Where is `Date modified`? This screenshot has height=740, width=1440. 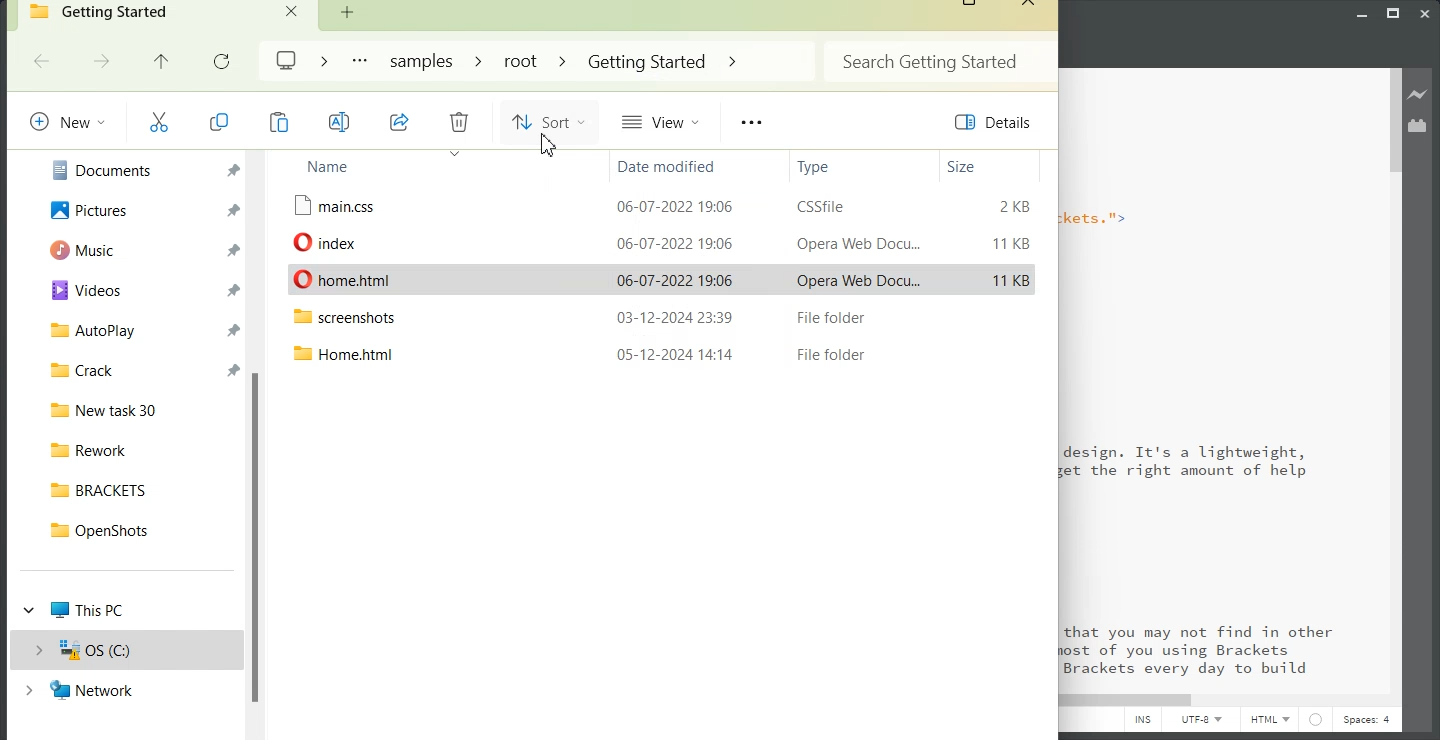 Date modified is located at coordinates (678, 165).